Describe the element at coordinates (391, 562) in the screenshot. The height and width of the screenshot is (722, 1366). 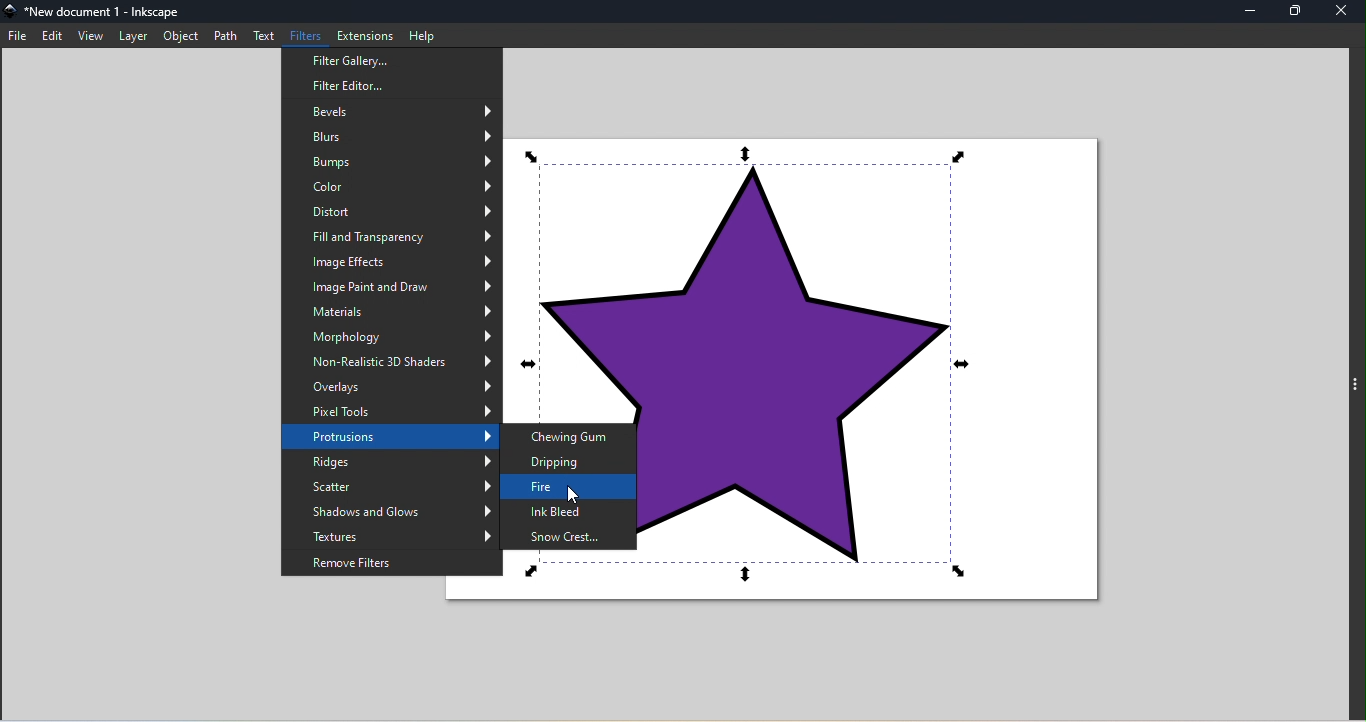
I see `Remove filters` at that location.